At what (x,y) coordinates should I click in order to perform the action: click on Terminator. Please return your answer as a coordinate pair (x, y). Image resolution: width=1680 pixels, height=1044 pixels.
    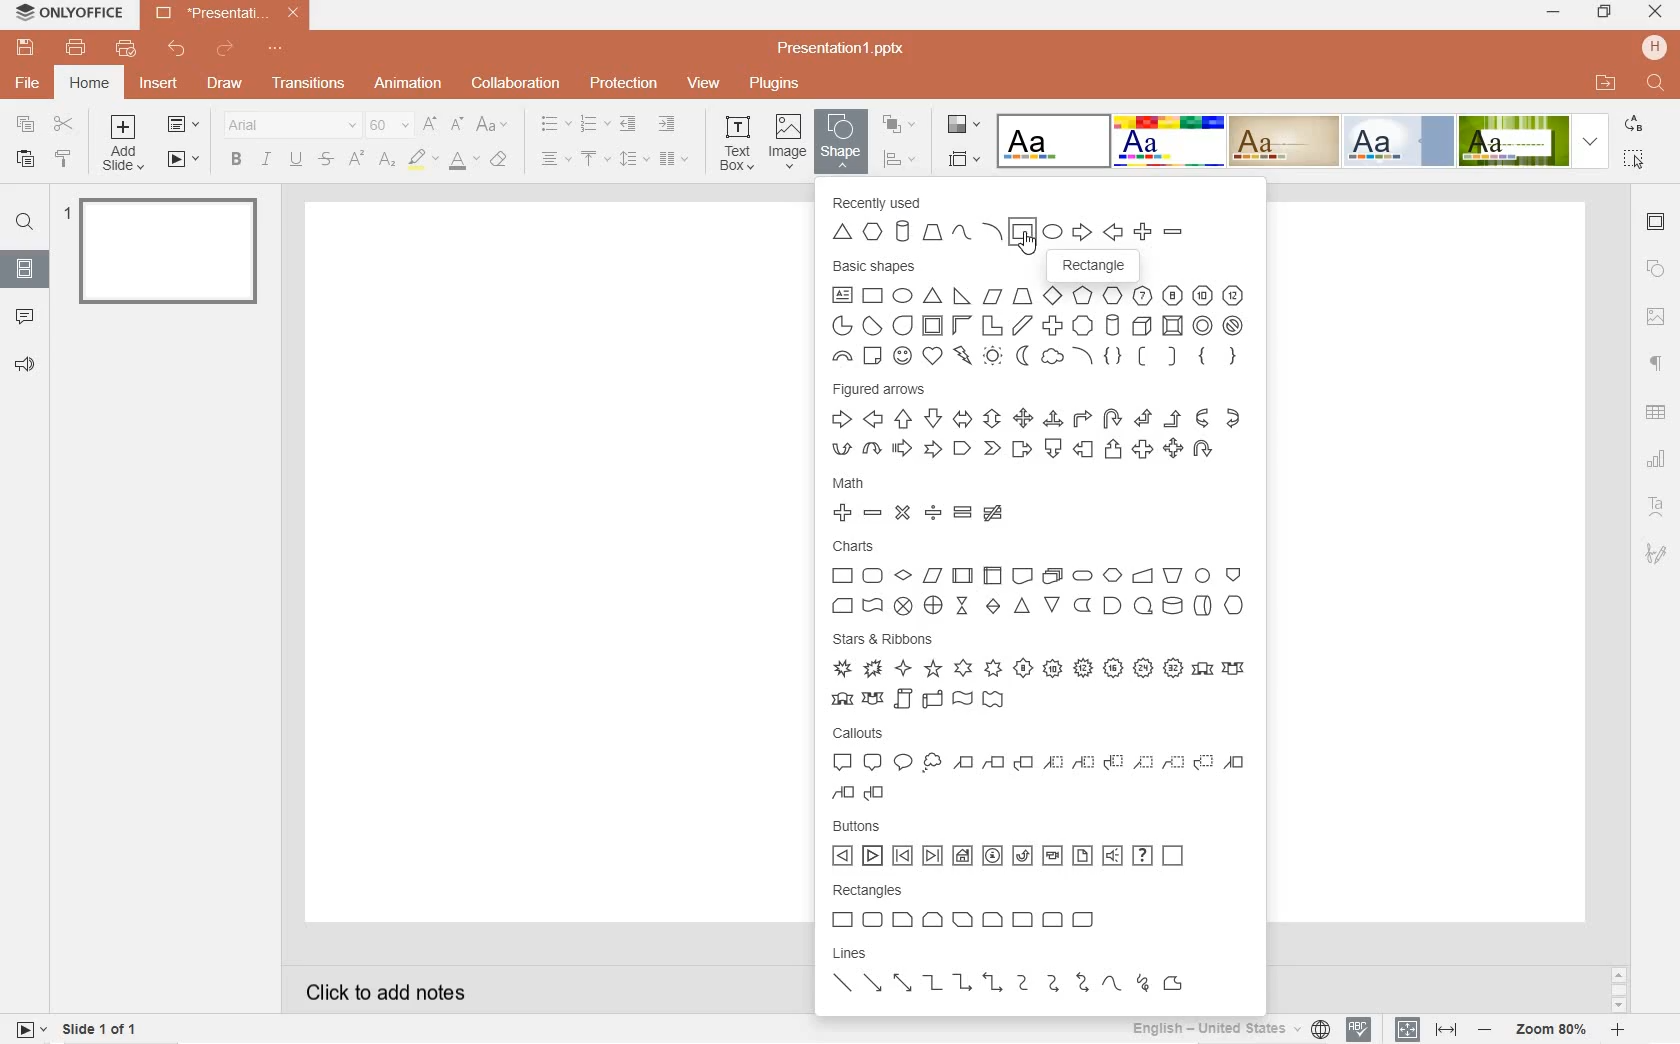
    Looking at the image, I should click on (1083, 576).